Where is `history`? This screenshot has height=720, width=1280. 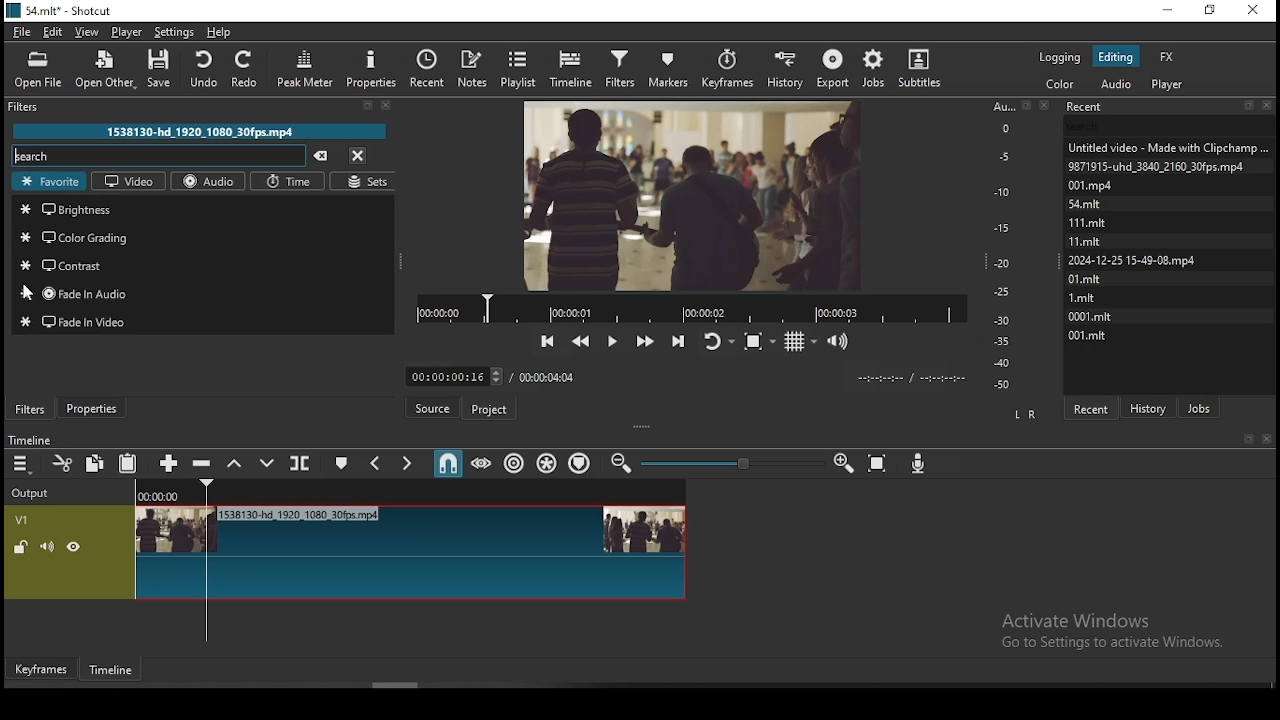
history is located at coordinates (784, 67).